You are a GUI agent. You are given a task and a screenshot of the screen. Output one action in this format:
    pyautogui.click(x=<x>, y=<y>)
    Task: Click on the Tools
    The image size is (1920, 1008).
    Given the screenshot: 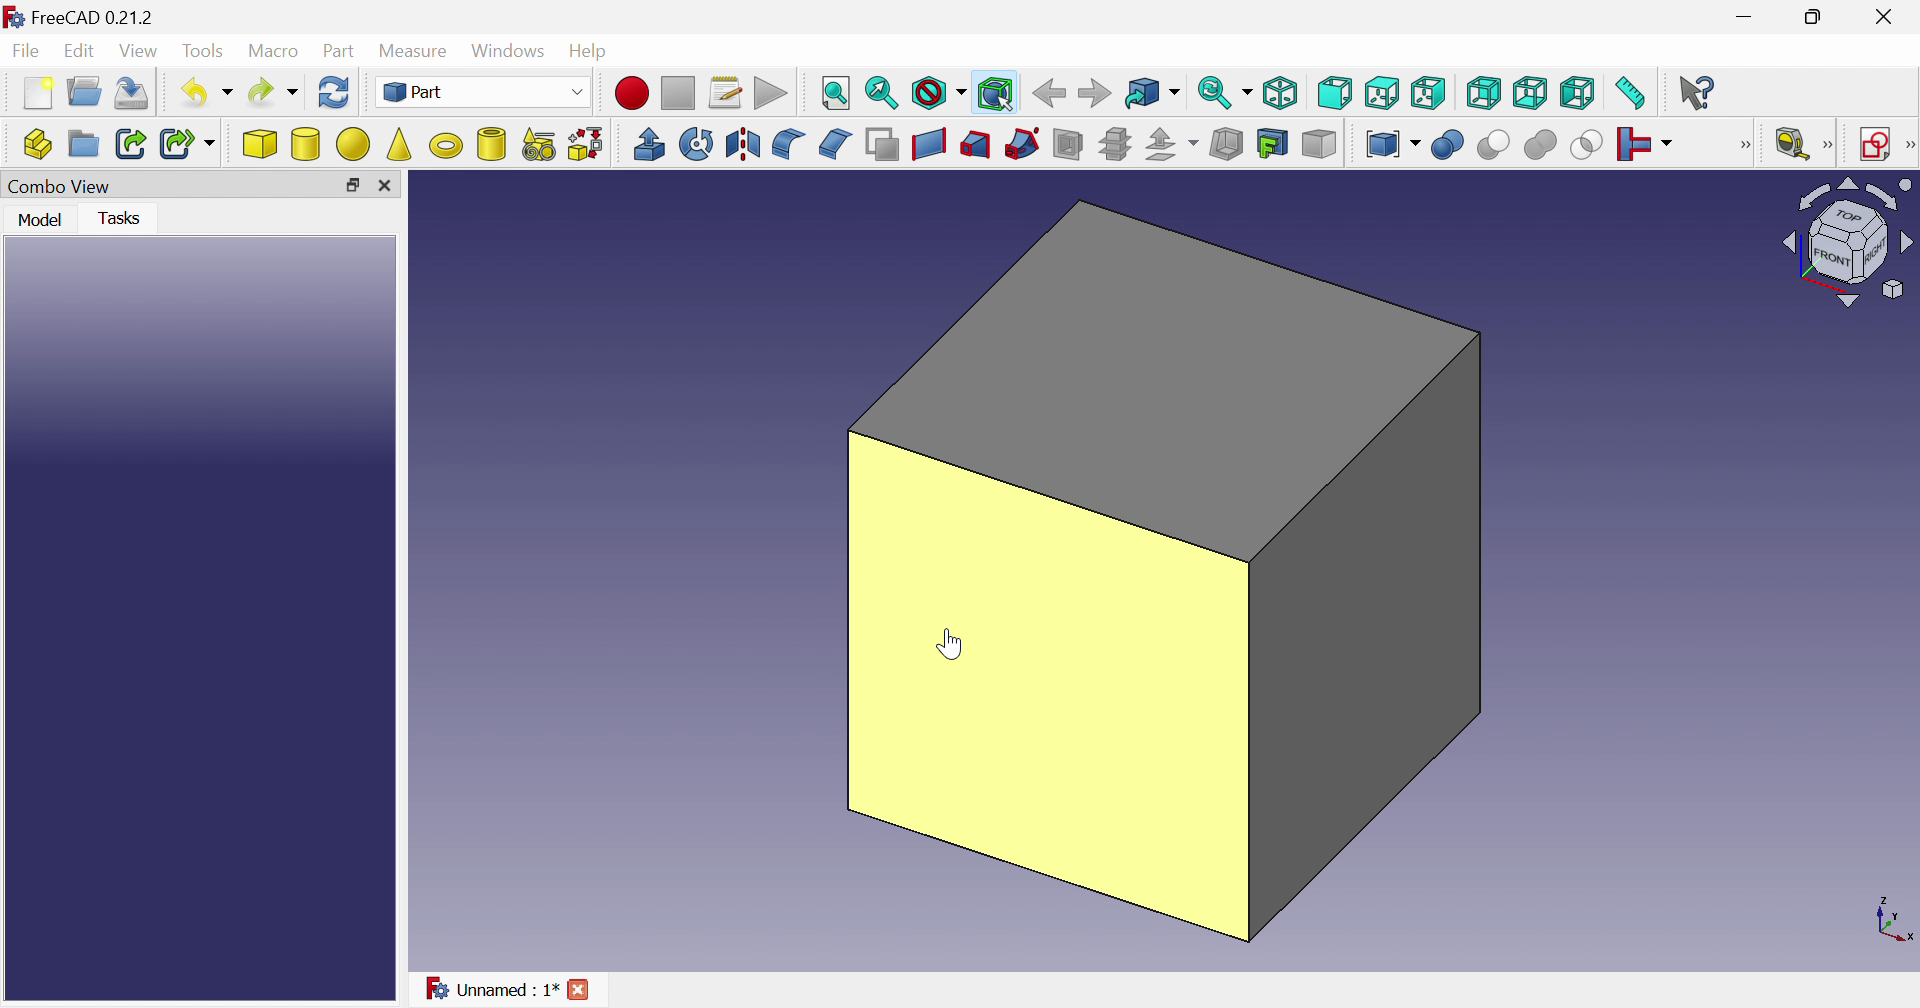 What is the action you would take?
    pyautogui.click(x=203, y=53)
    